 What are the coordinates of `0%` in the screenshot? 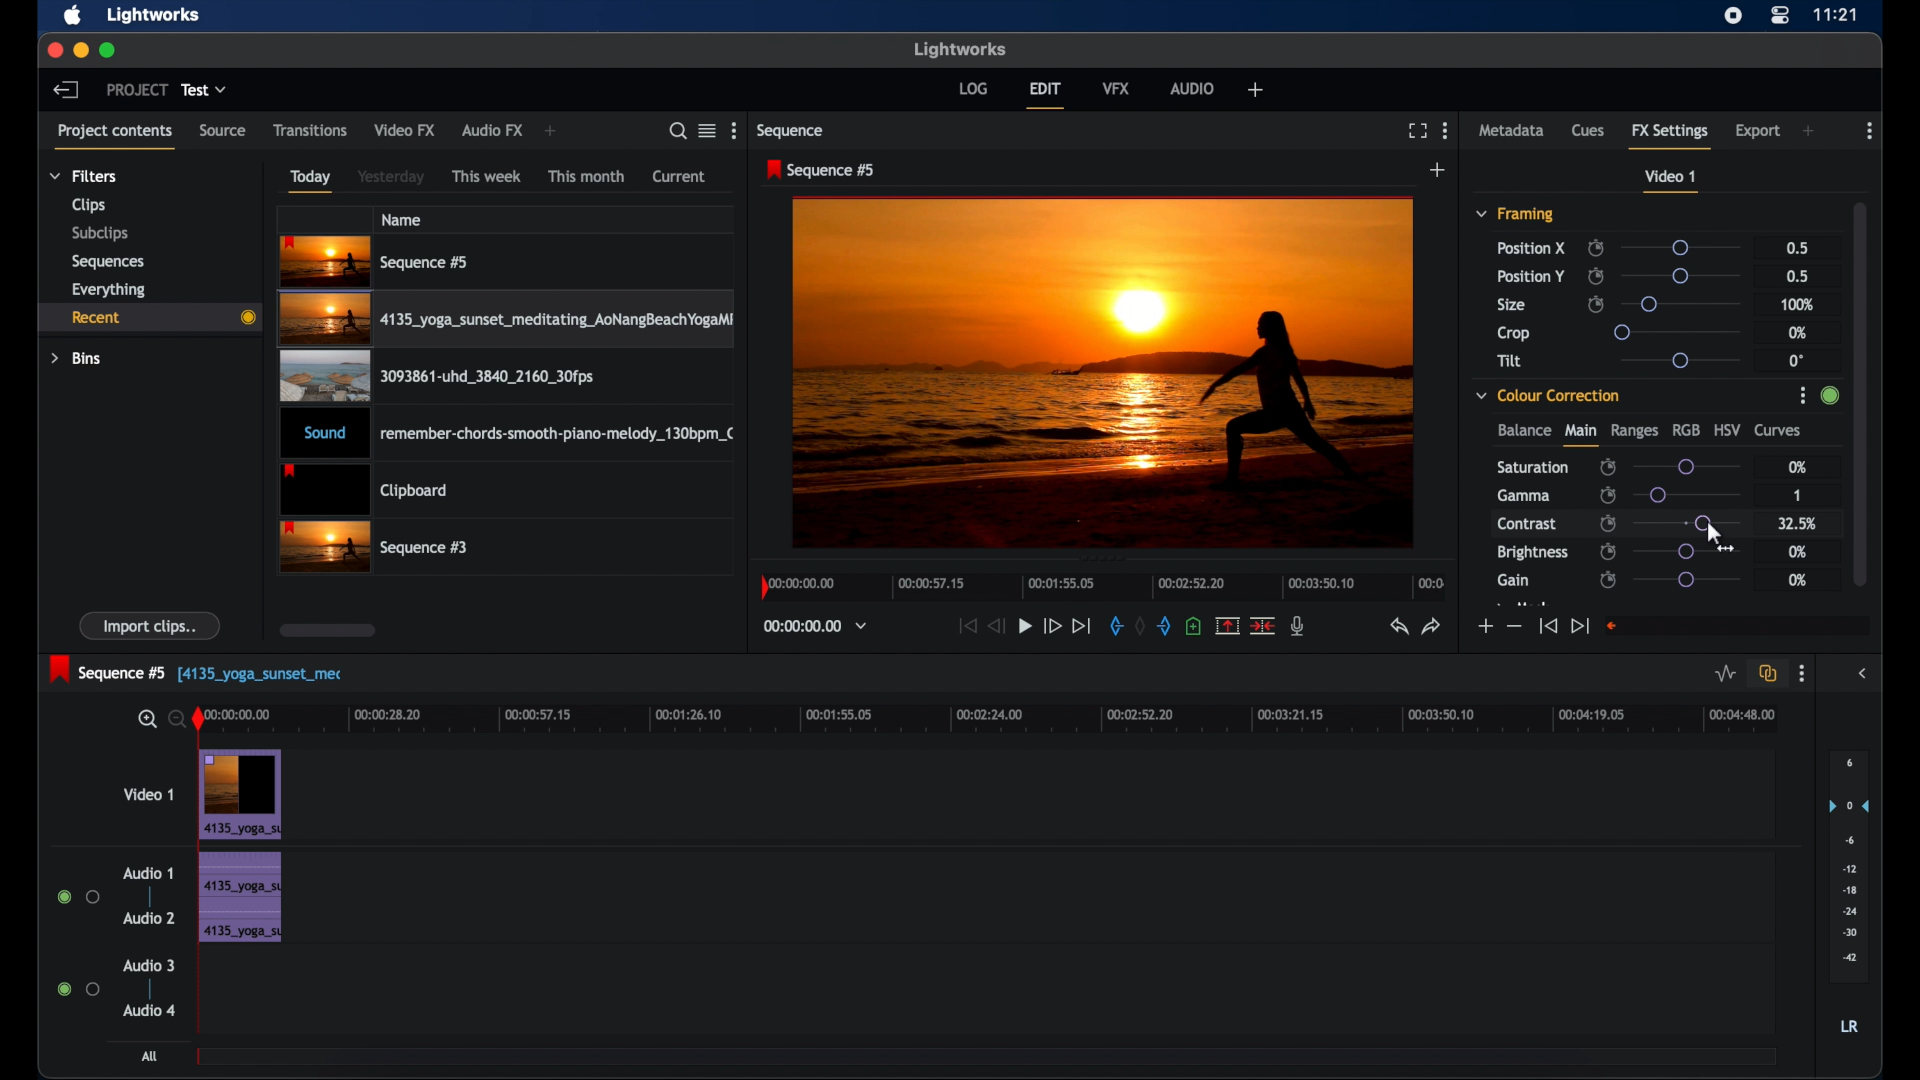 It's located at (1795, 332).